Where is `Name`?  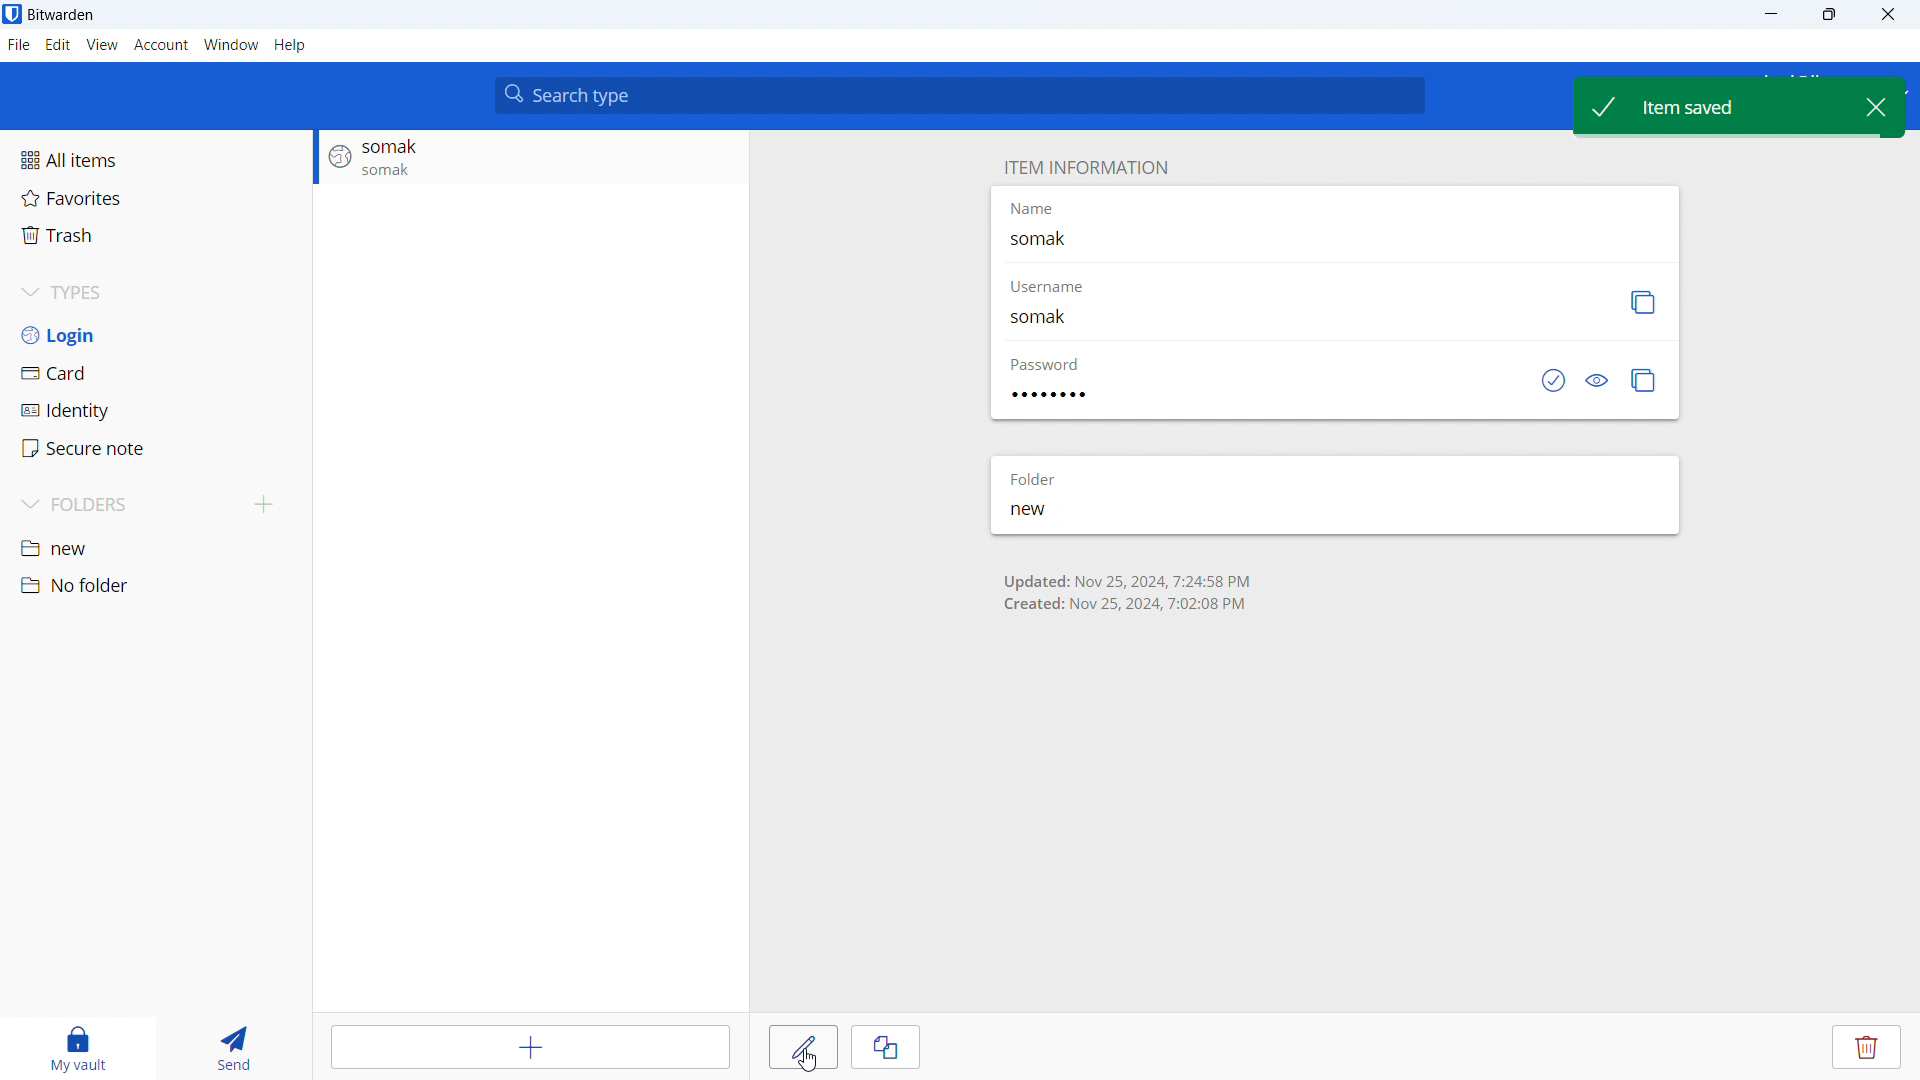 Name is located at coordinates (1031, 208).